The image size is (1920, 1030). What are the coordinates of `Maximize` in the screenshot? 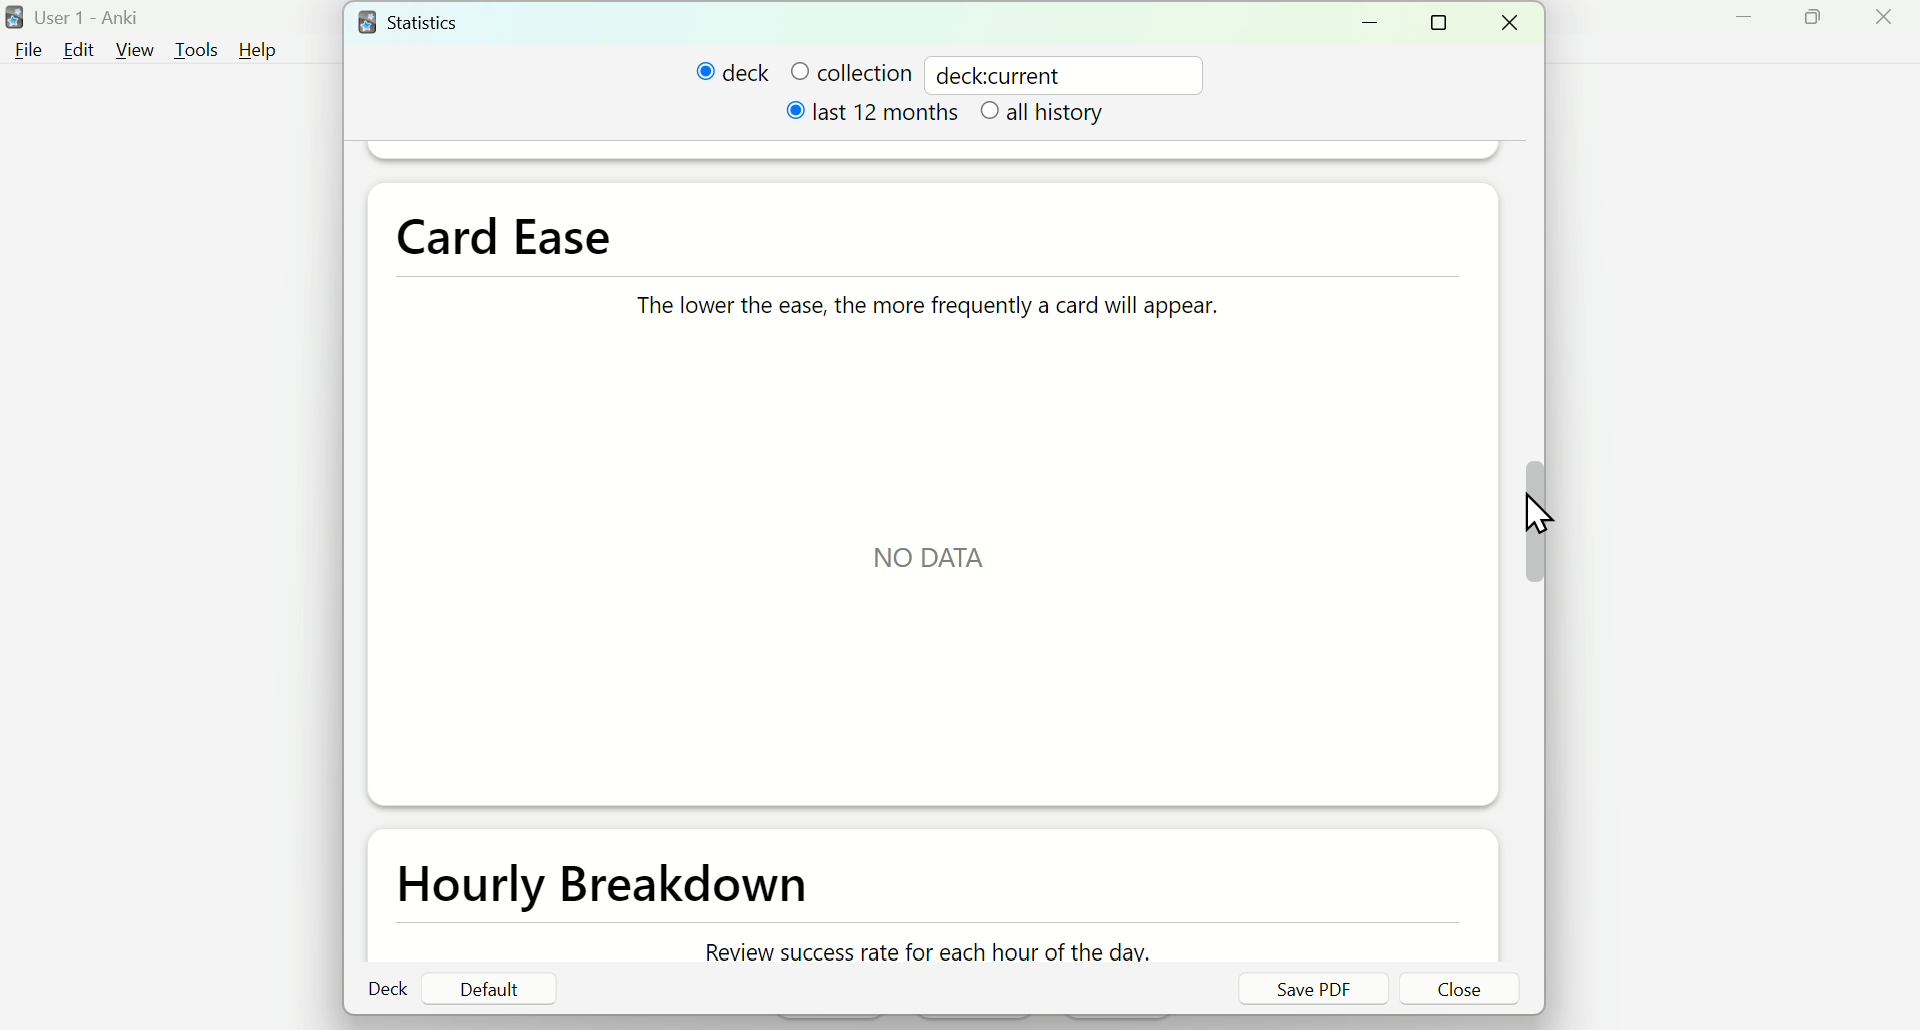 It's located at (1445, 24).